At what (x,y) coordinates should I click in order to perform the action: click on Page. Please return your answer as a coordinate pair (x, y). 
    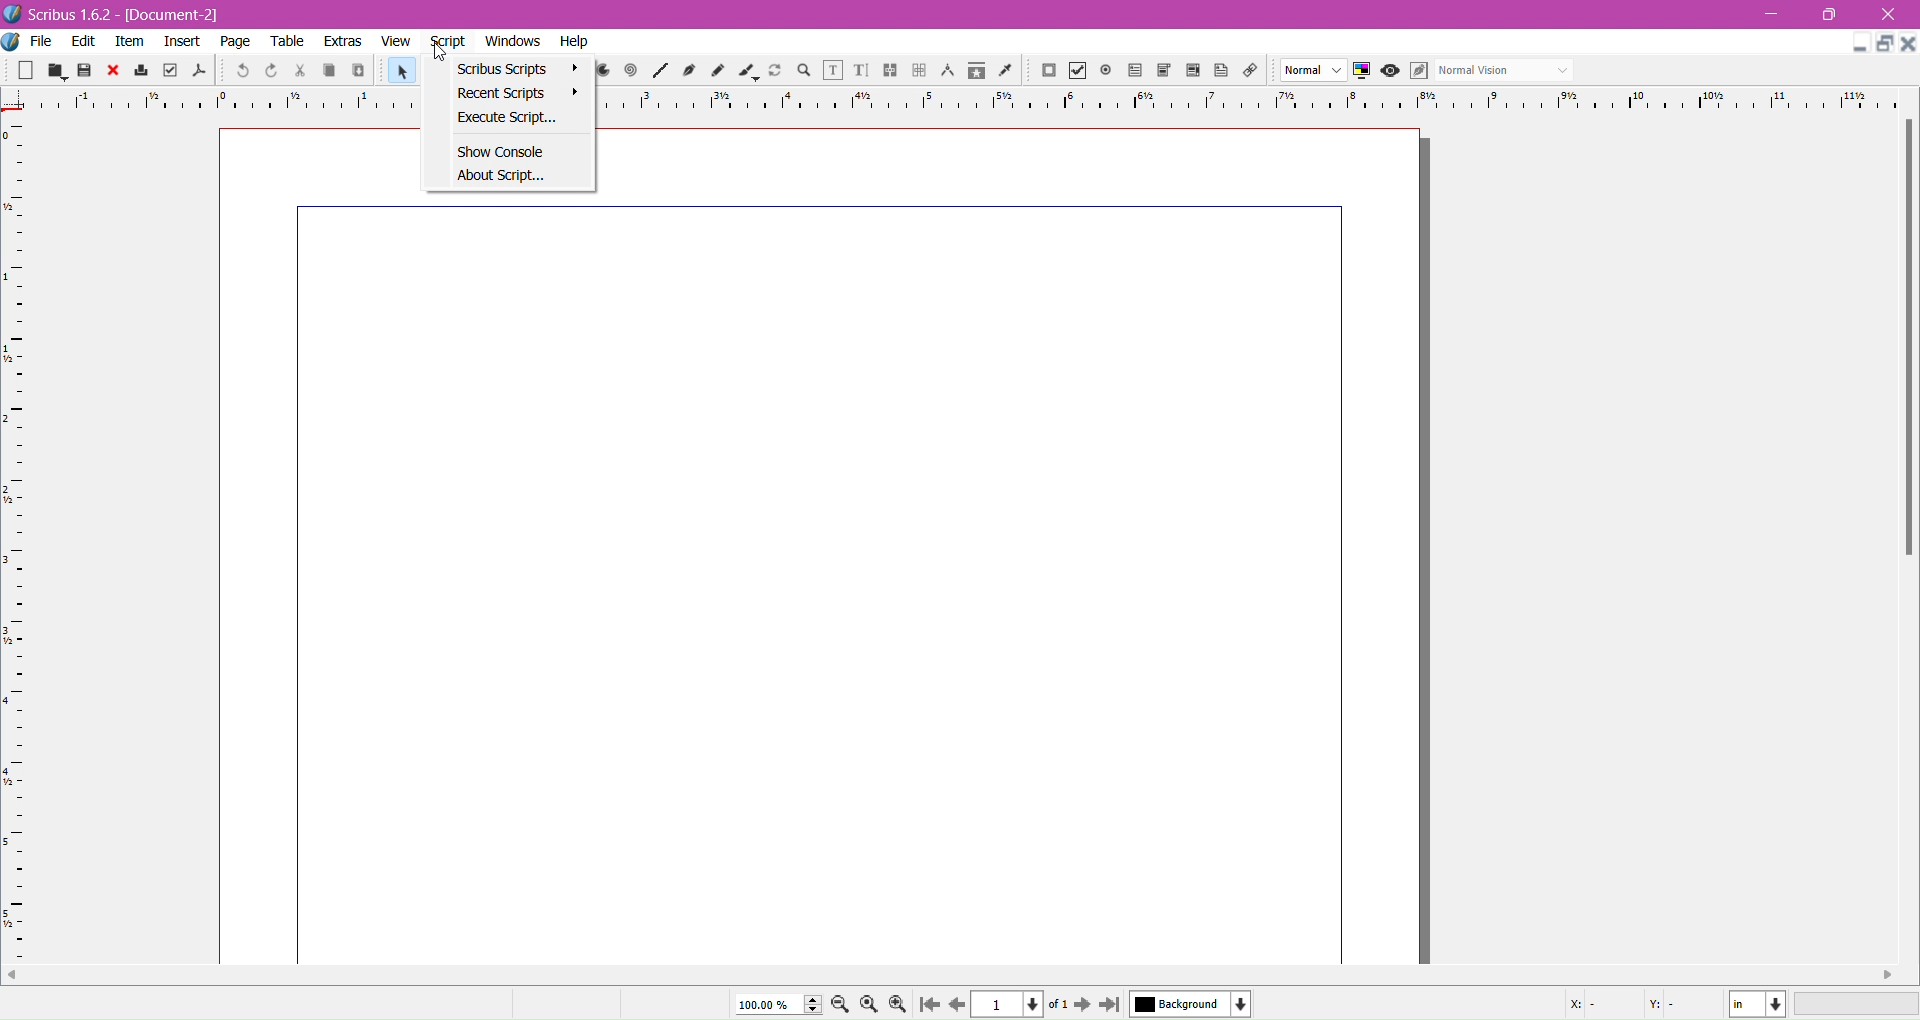
    Looking at the image, I should click on (235, 44).